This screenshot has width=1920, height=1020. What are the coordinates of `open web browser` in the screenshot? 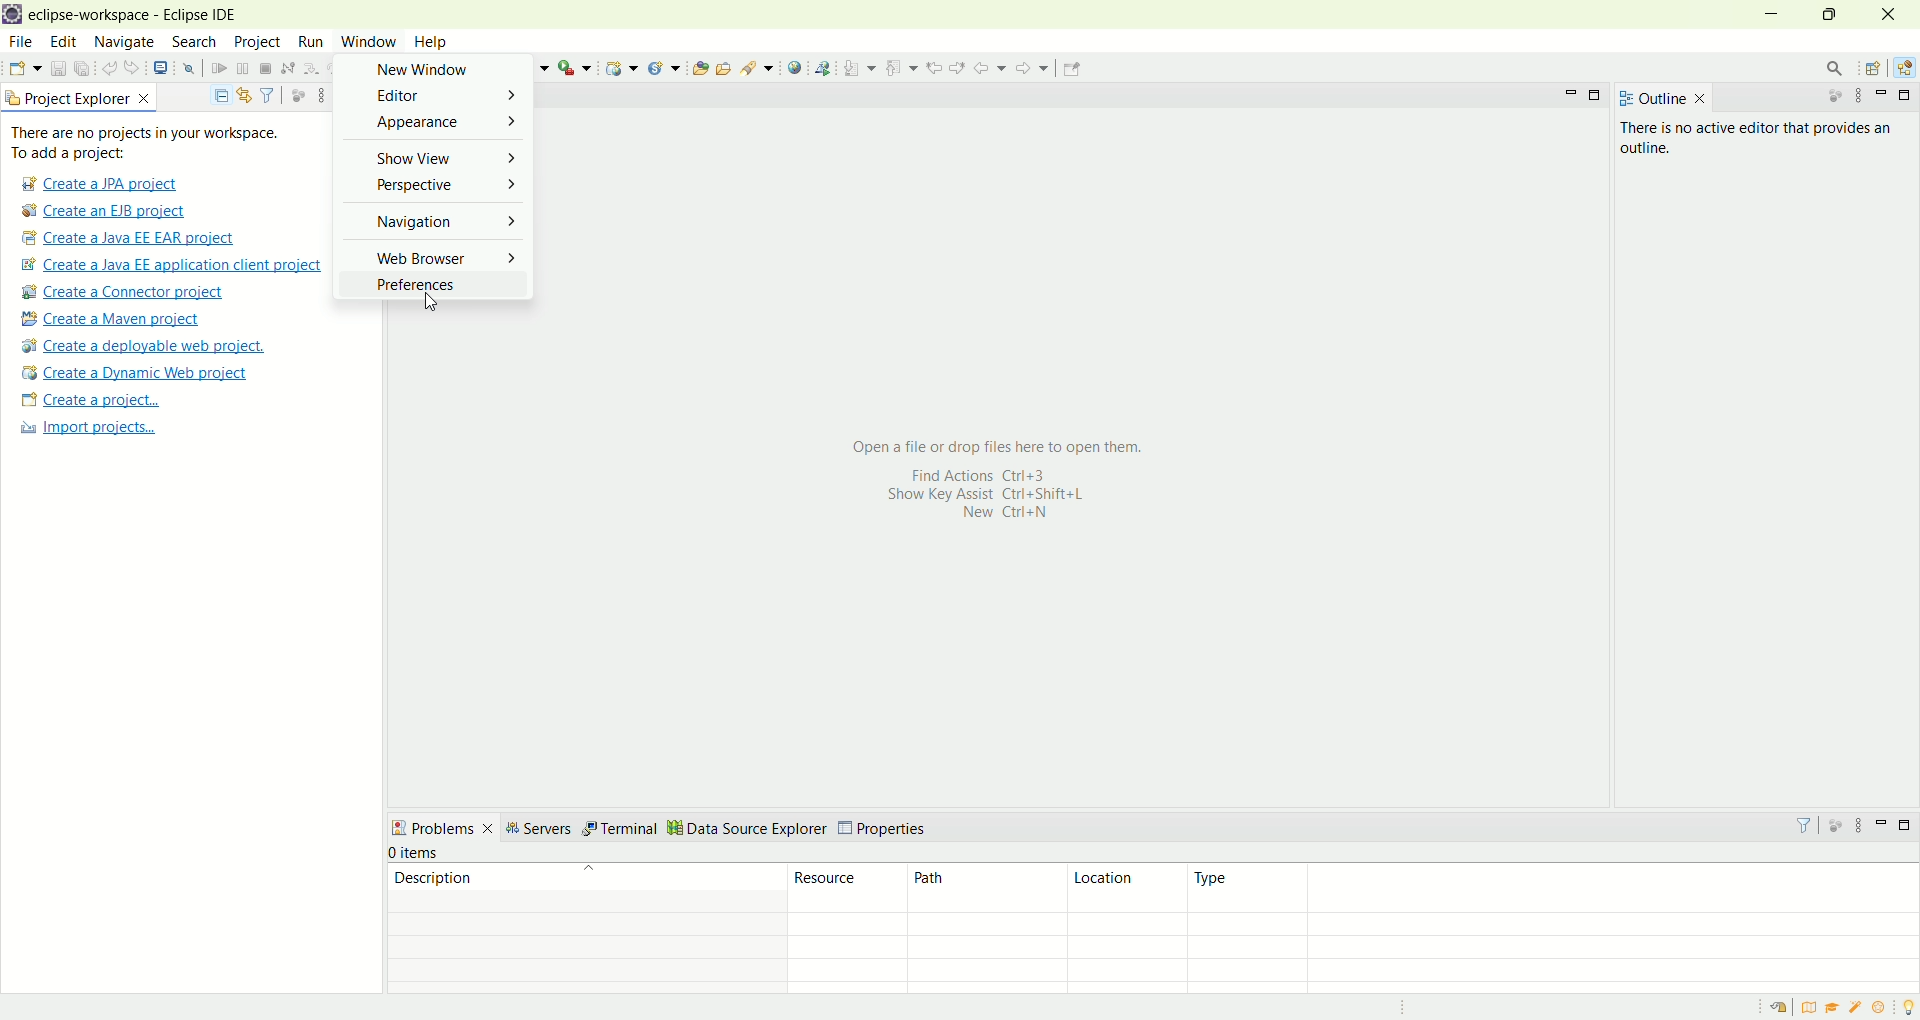 It's located at (795, 68).